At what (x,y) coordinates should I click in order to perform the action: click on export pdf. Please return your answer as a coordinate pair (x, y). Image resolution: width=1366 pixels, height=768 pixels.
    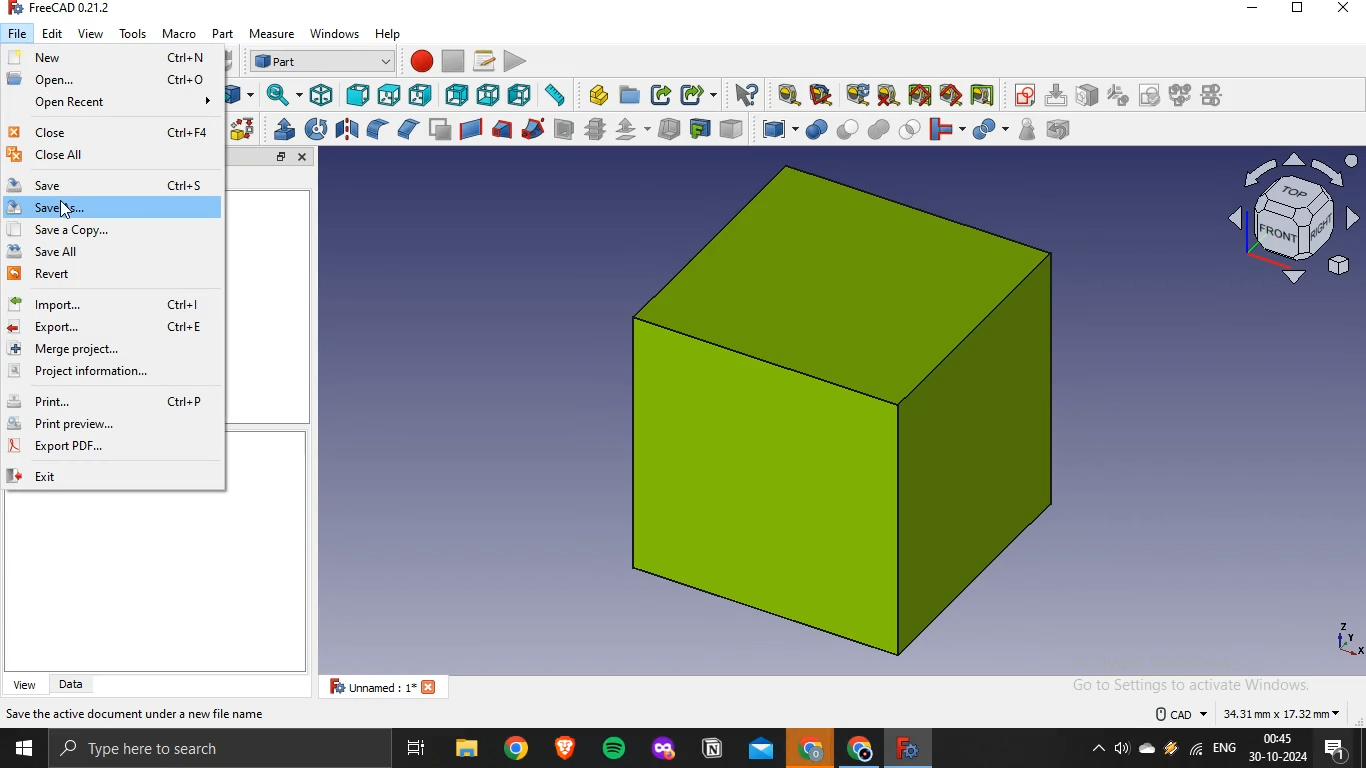
    Looking at the image, I should click on (108, 448).